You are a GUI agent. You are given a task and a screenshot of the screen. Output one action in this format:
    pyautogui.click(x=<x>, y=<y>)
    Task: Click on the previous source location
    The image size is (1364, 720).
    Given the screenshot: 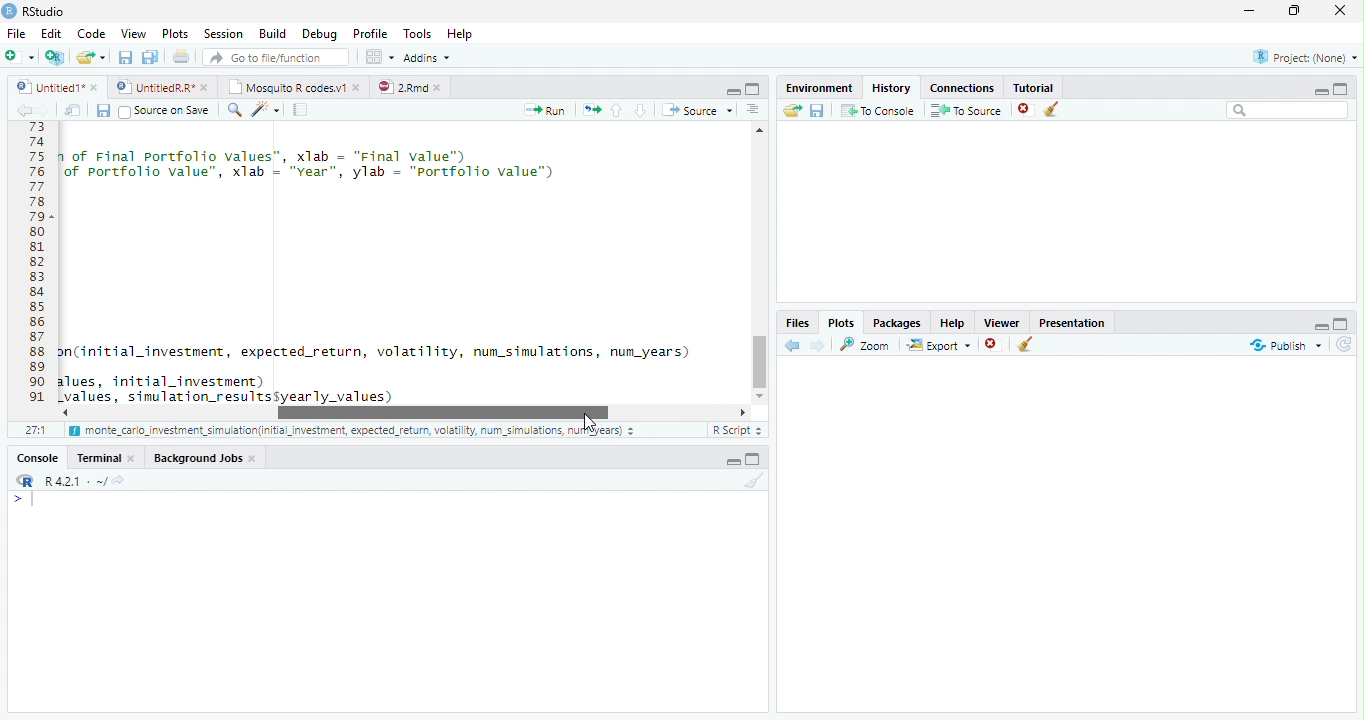 What is the action you would take?
    pyautogui.click(x=23, y=110)
    